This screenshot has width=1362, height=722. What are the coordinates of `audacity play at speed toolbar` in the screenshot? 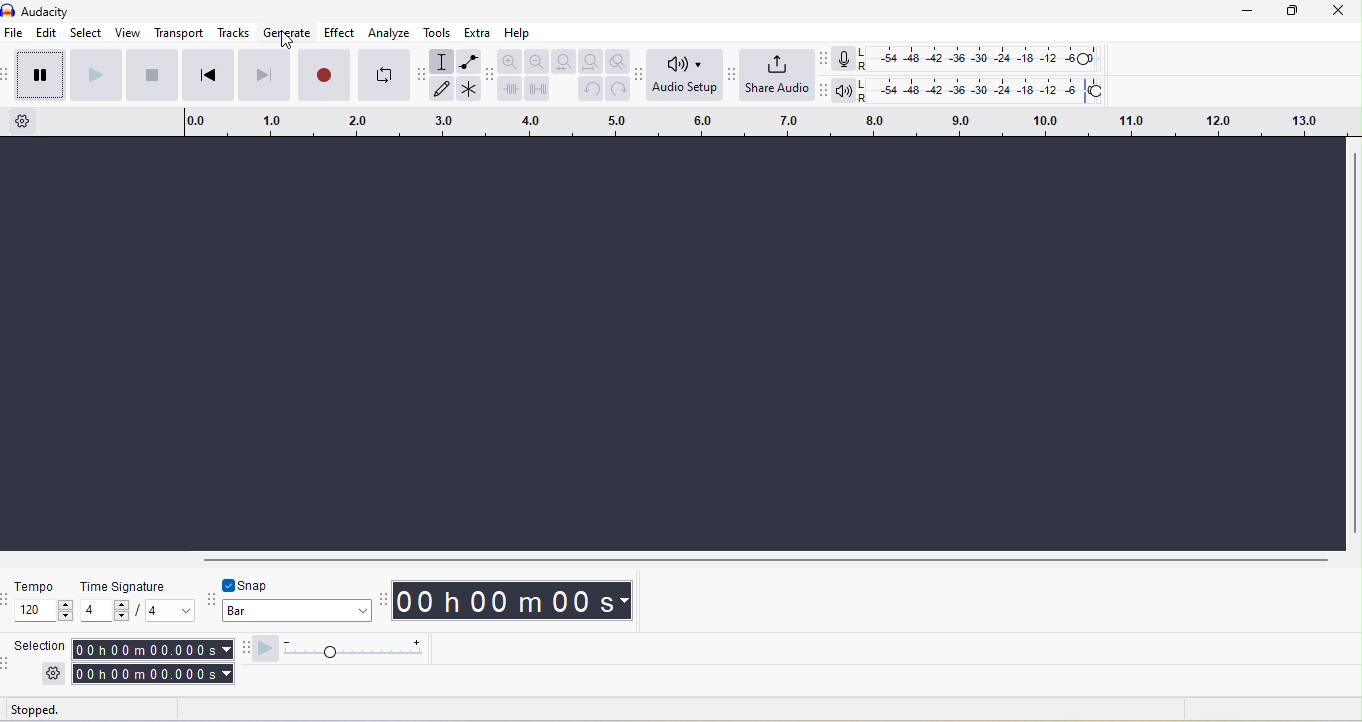 It's located at (243, 649).